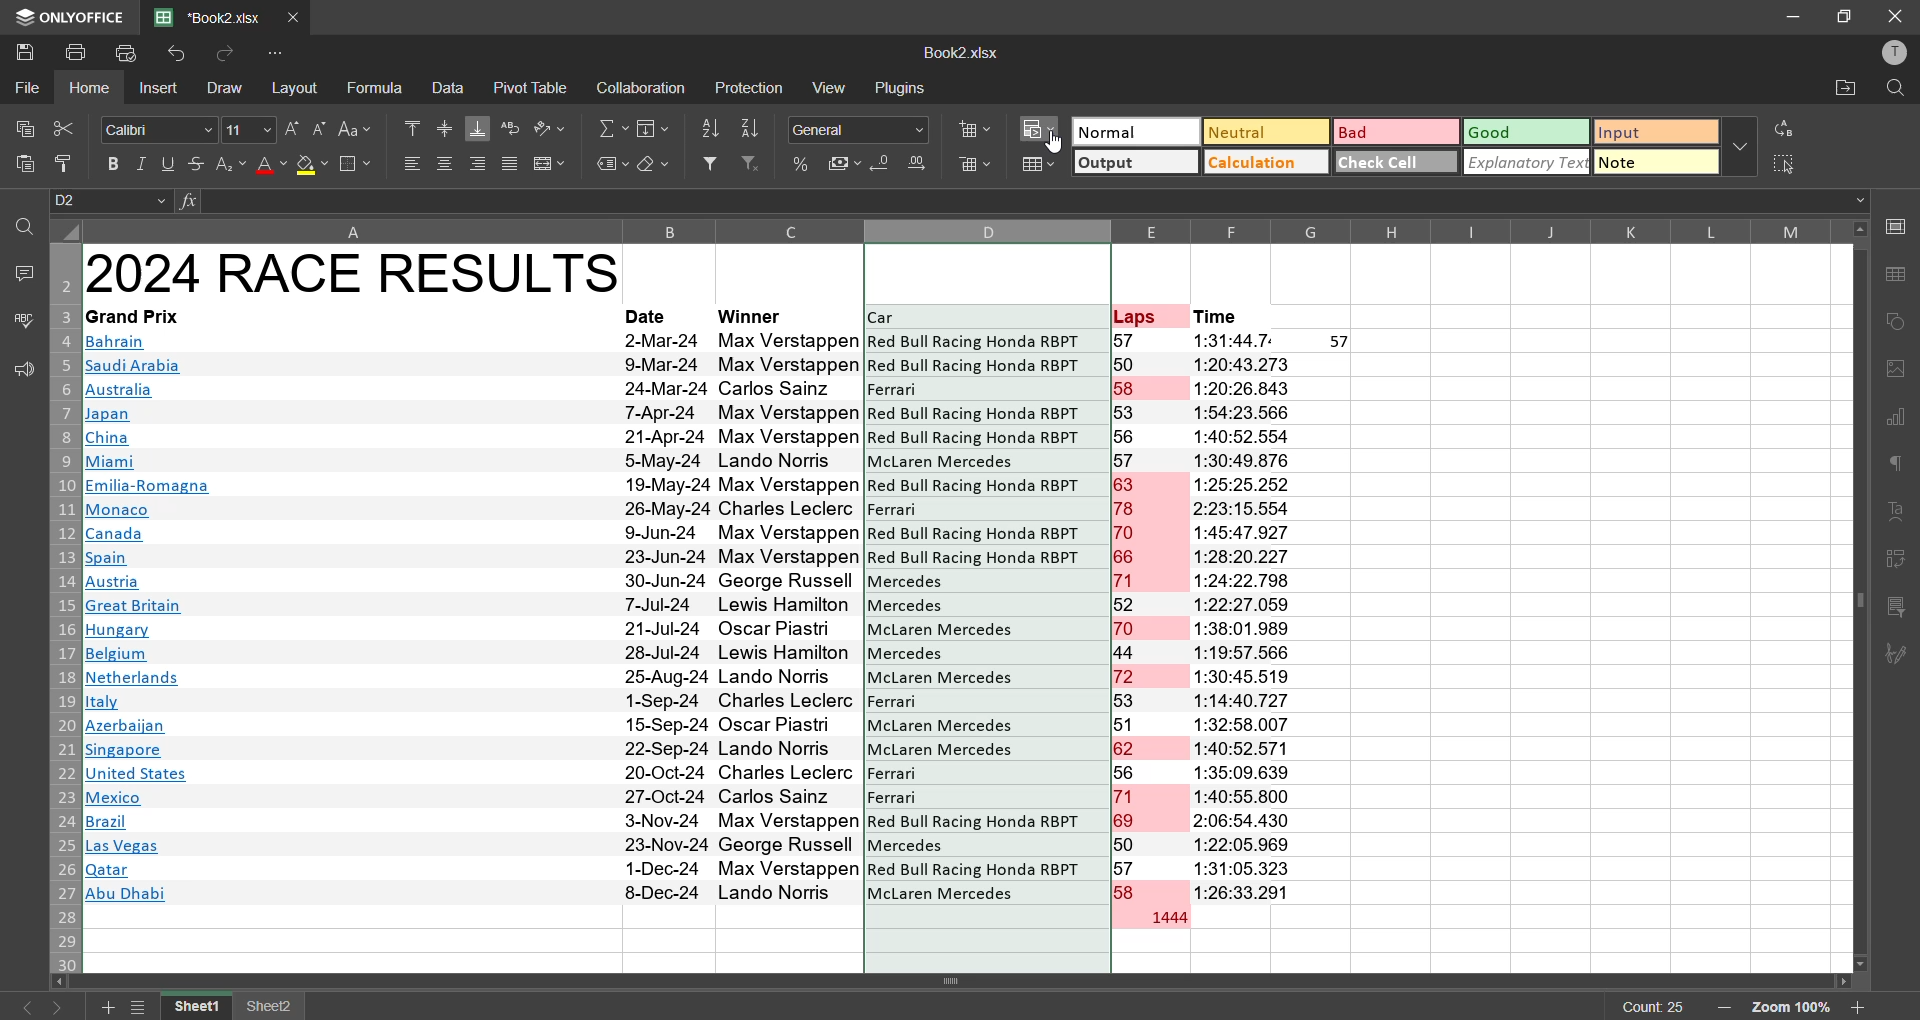 The image size is (1920, 1020). Describe the element at coordinates (613, 129) in the screenshot. I see `summation` at that location.